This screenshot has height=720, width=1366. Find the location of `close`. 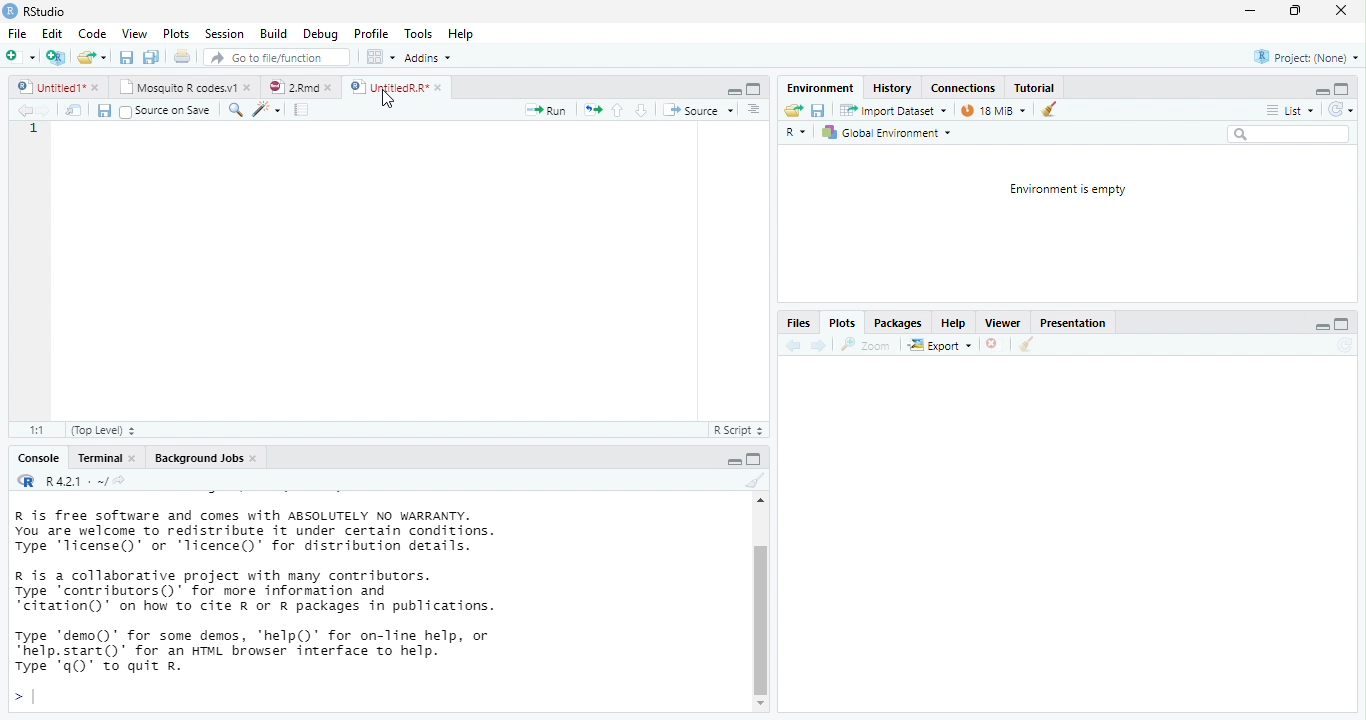

close is located at coordinates (250, 86).